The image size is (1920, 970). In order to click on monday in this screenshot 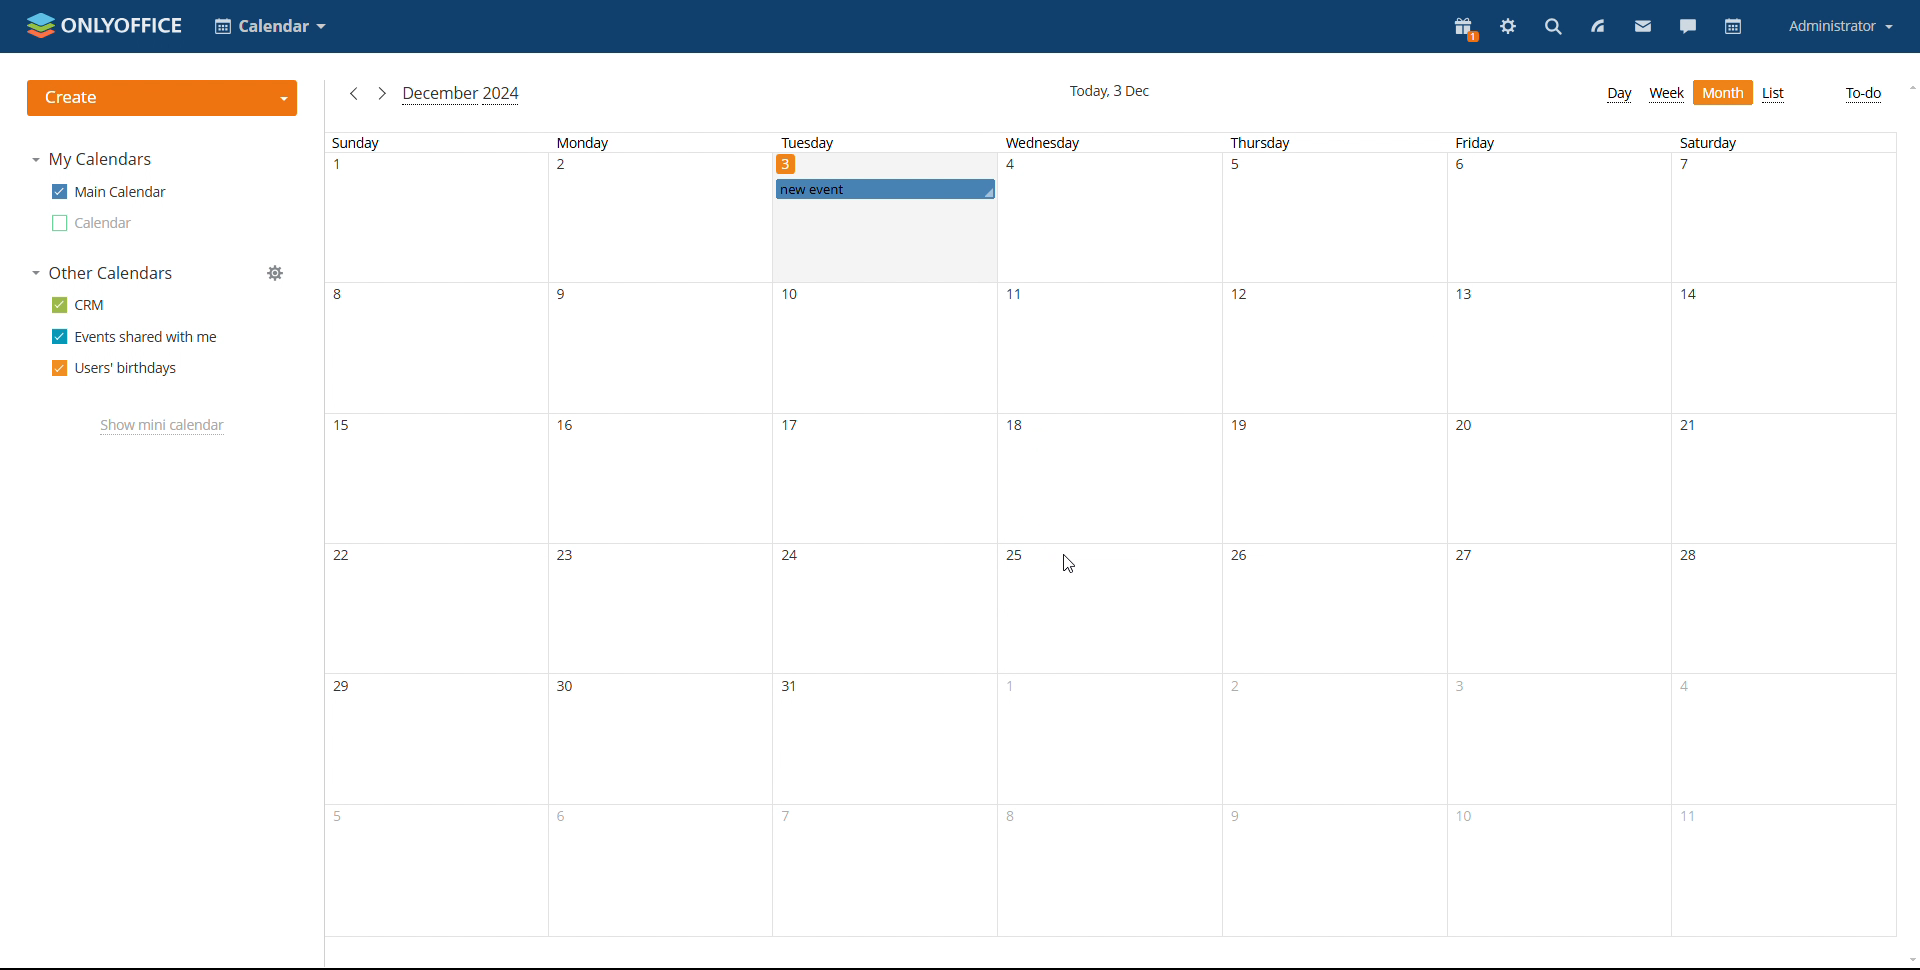, I will do `click(653, 534)`.